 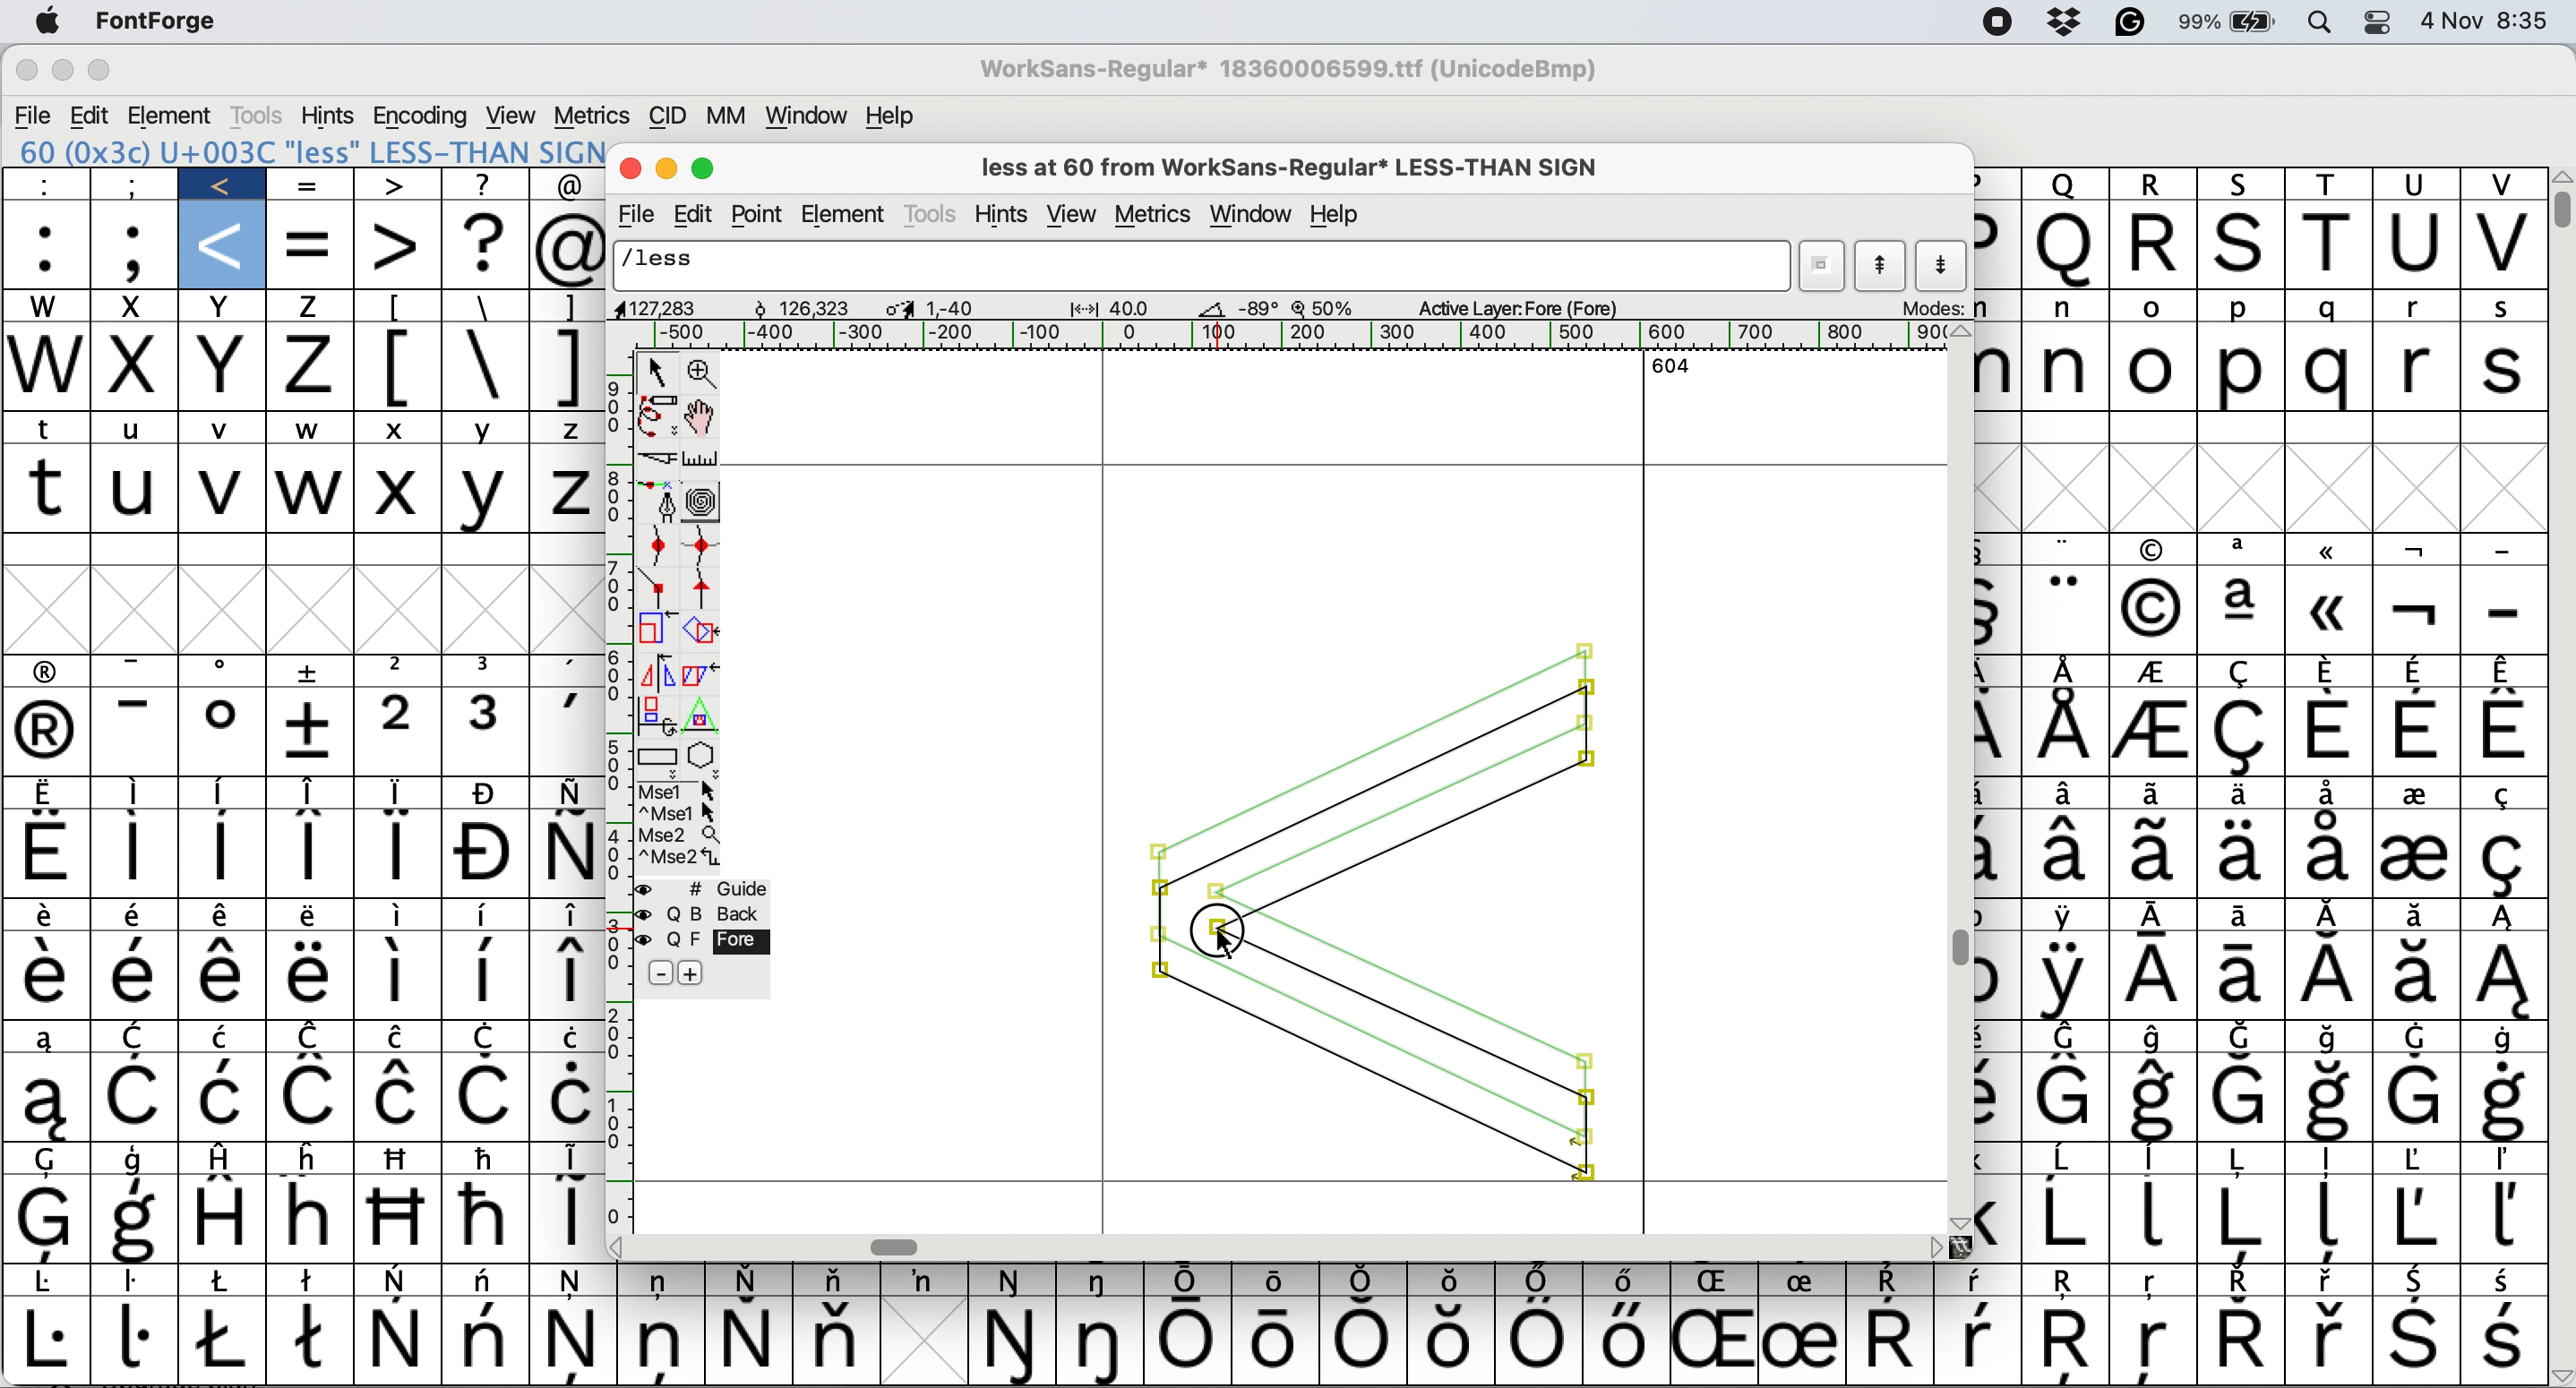 I want to click on Symbol, so click(x=577, y=1341).